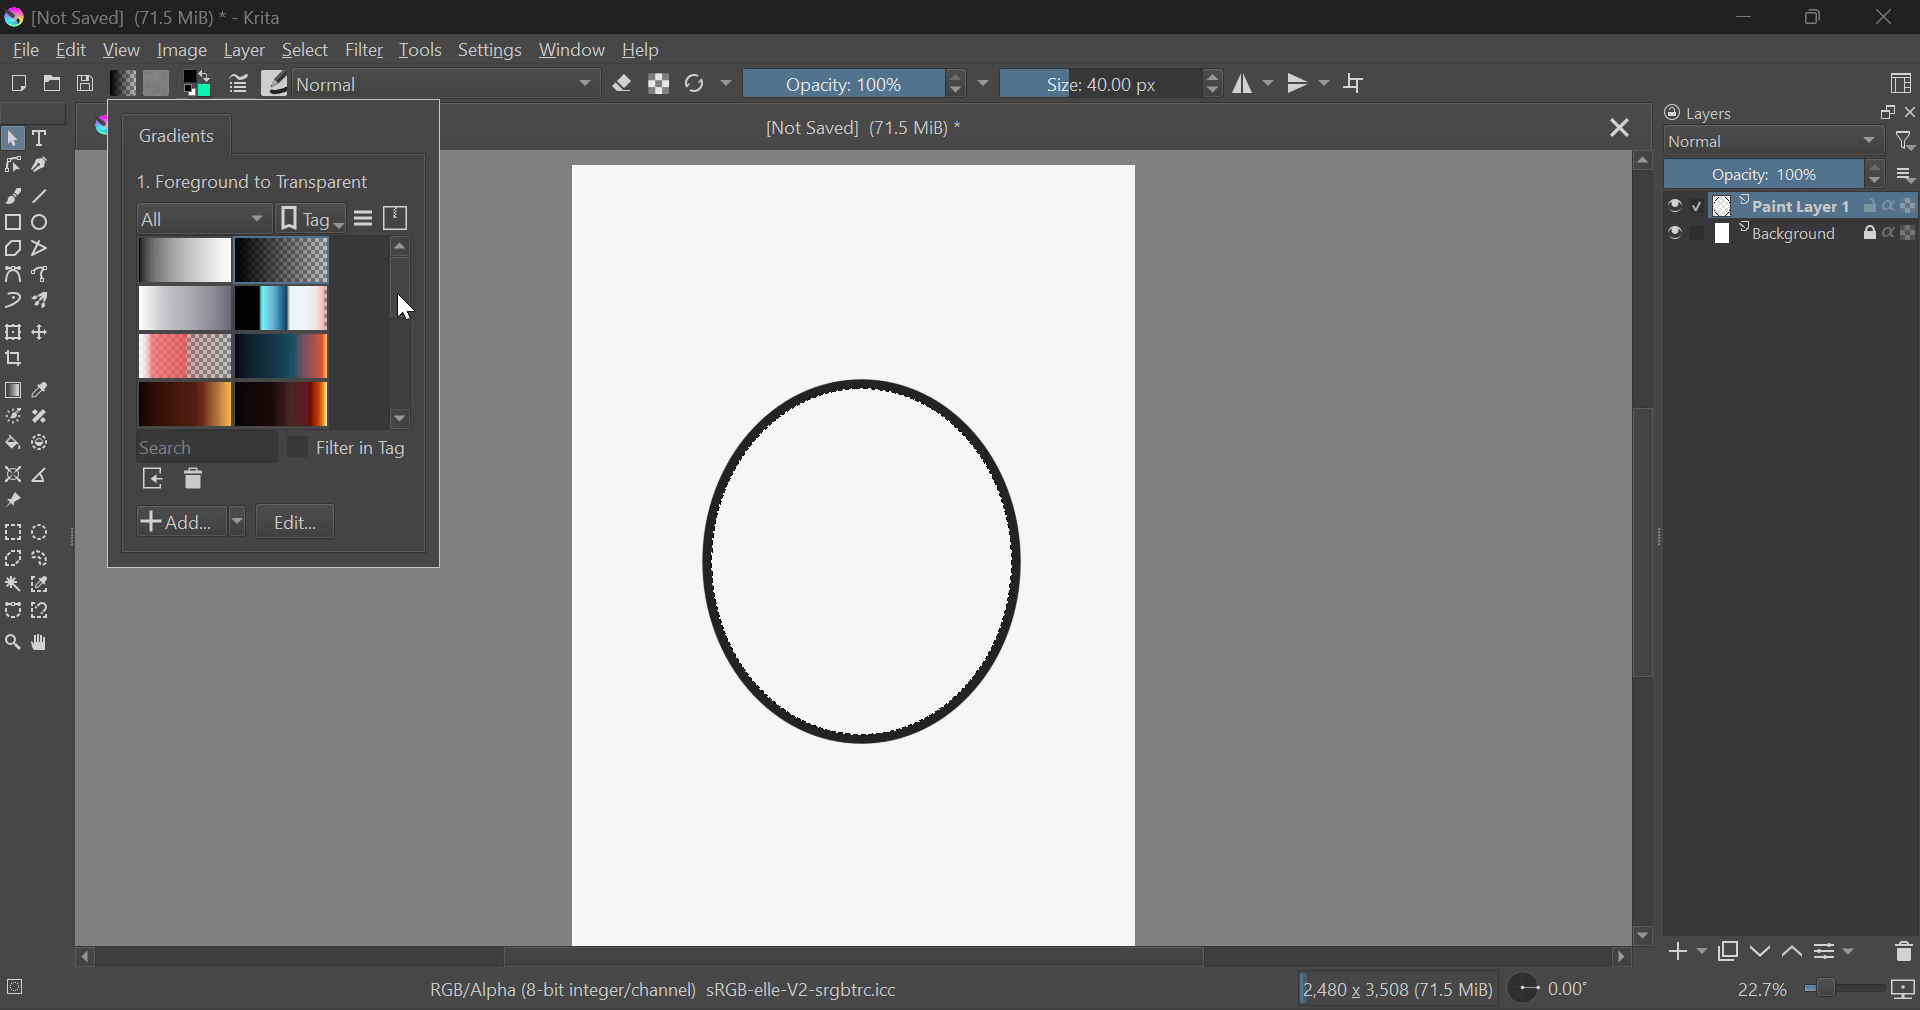 The image size is (1920, 1010). I want to click on Close, so click(1620, 129).